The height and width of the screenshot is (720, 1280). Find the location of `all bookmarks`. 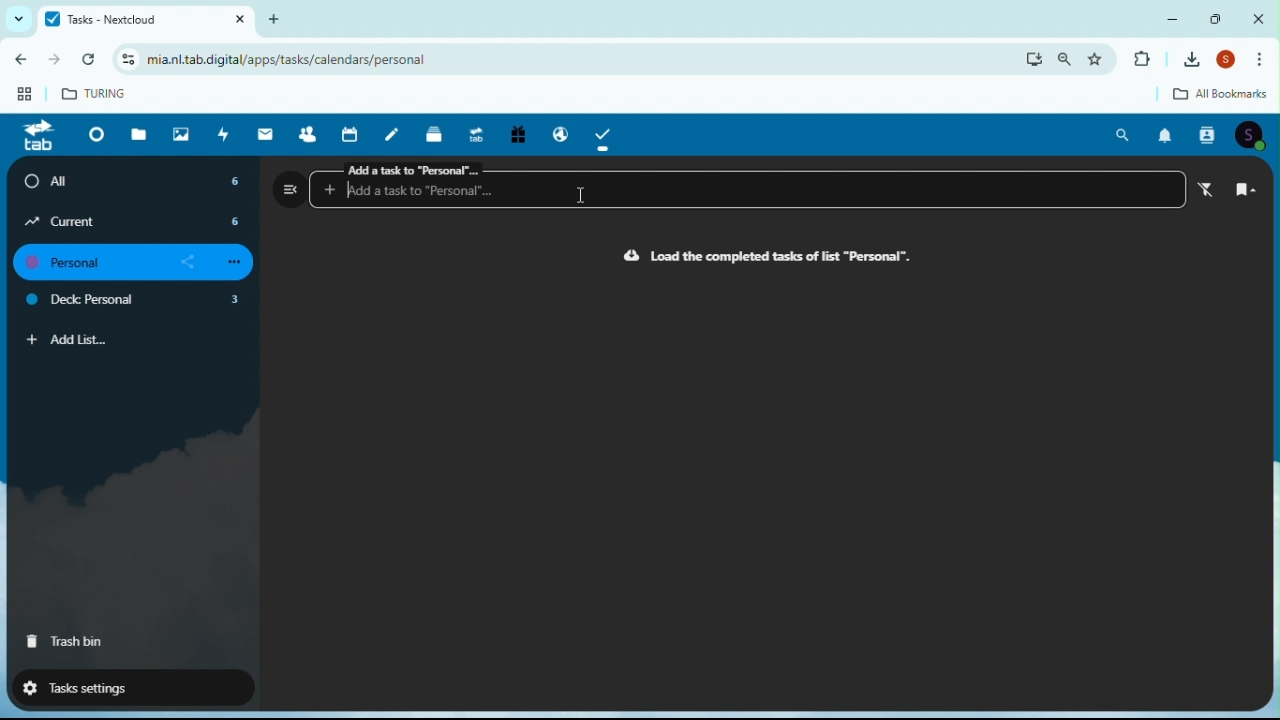

all bookmarks is located at coordinates (1205, 95).